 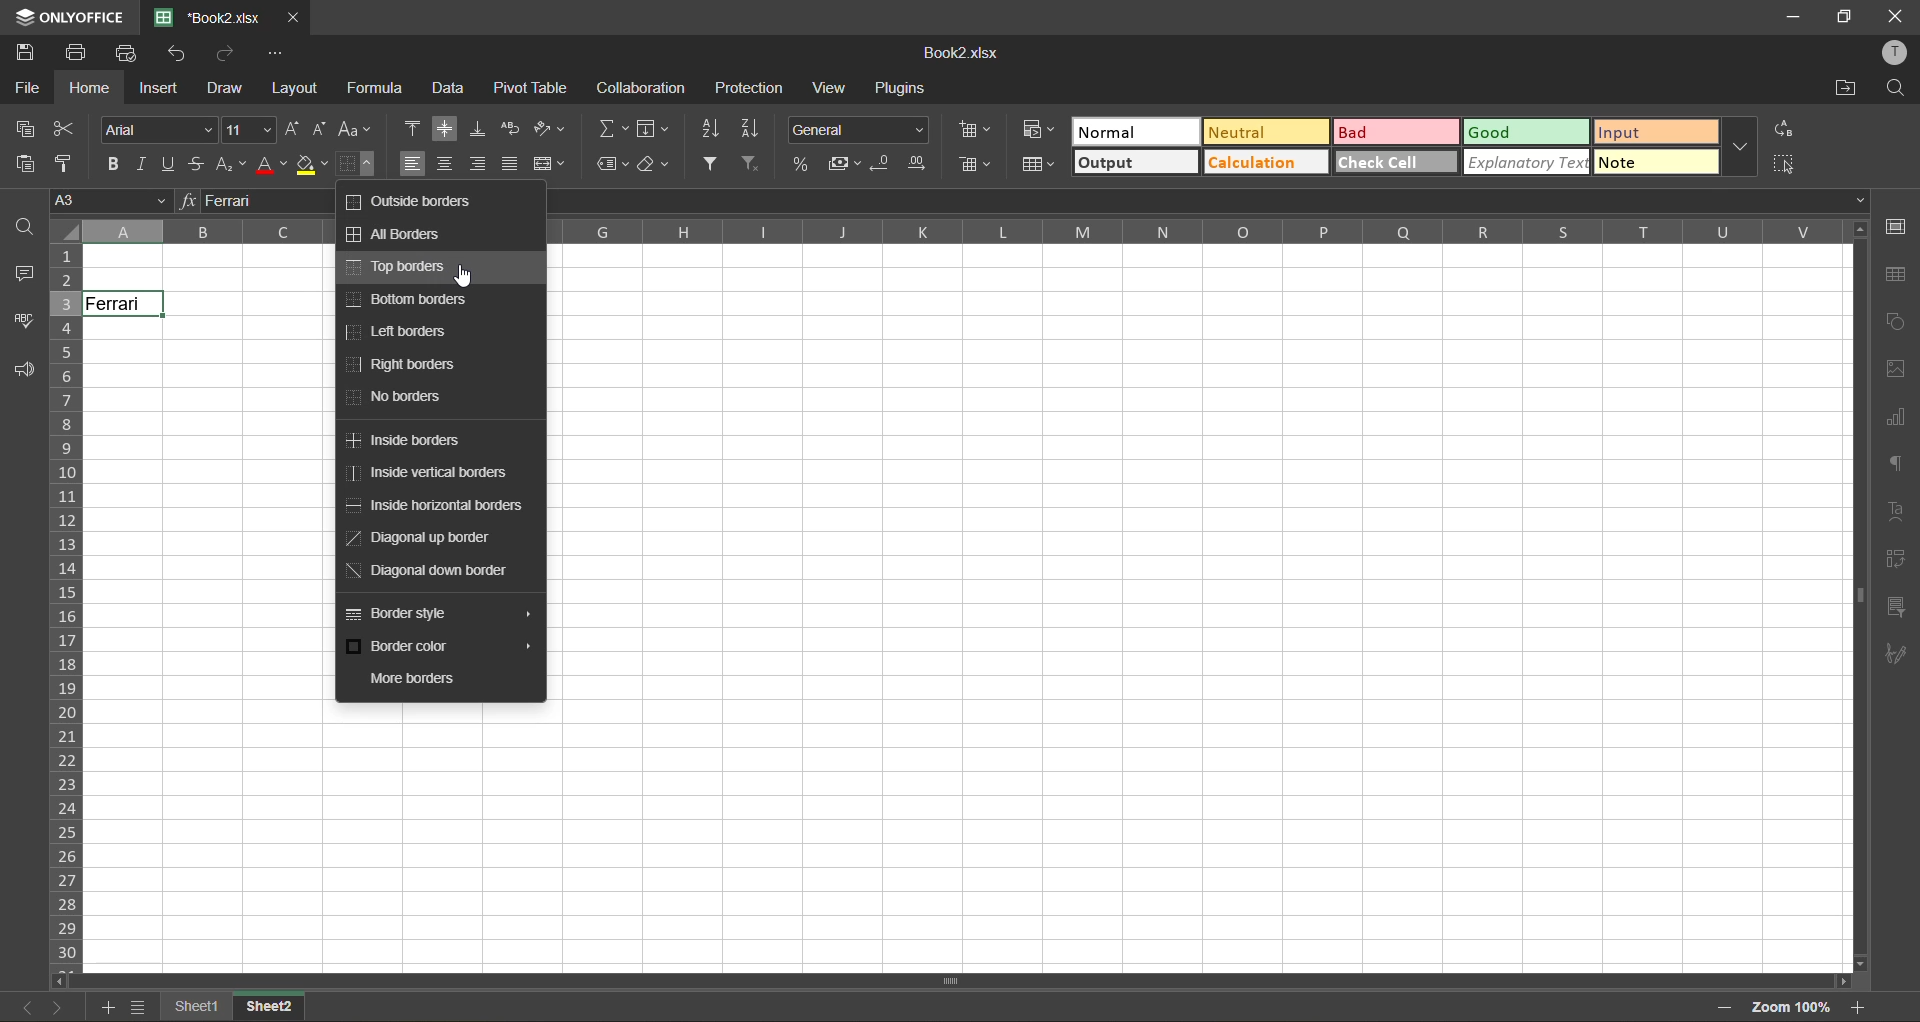 I want to click on copy style, so click(x=67, y=165).